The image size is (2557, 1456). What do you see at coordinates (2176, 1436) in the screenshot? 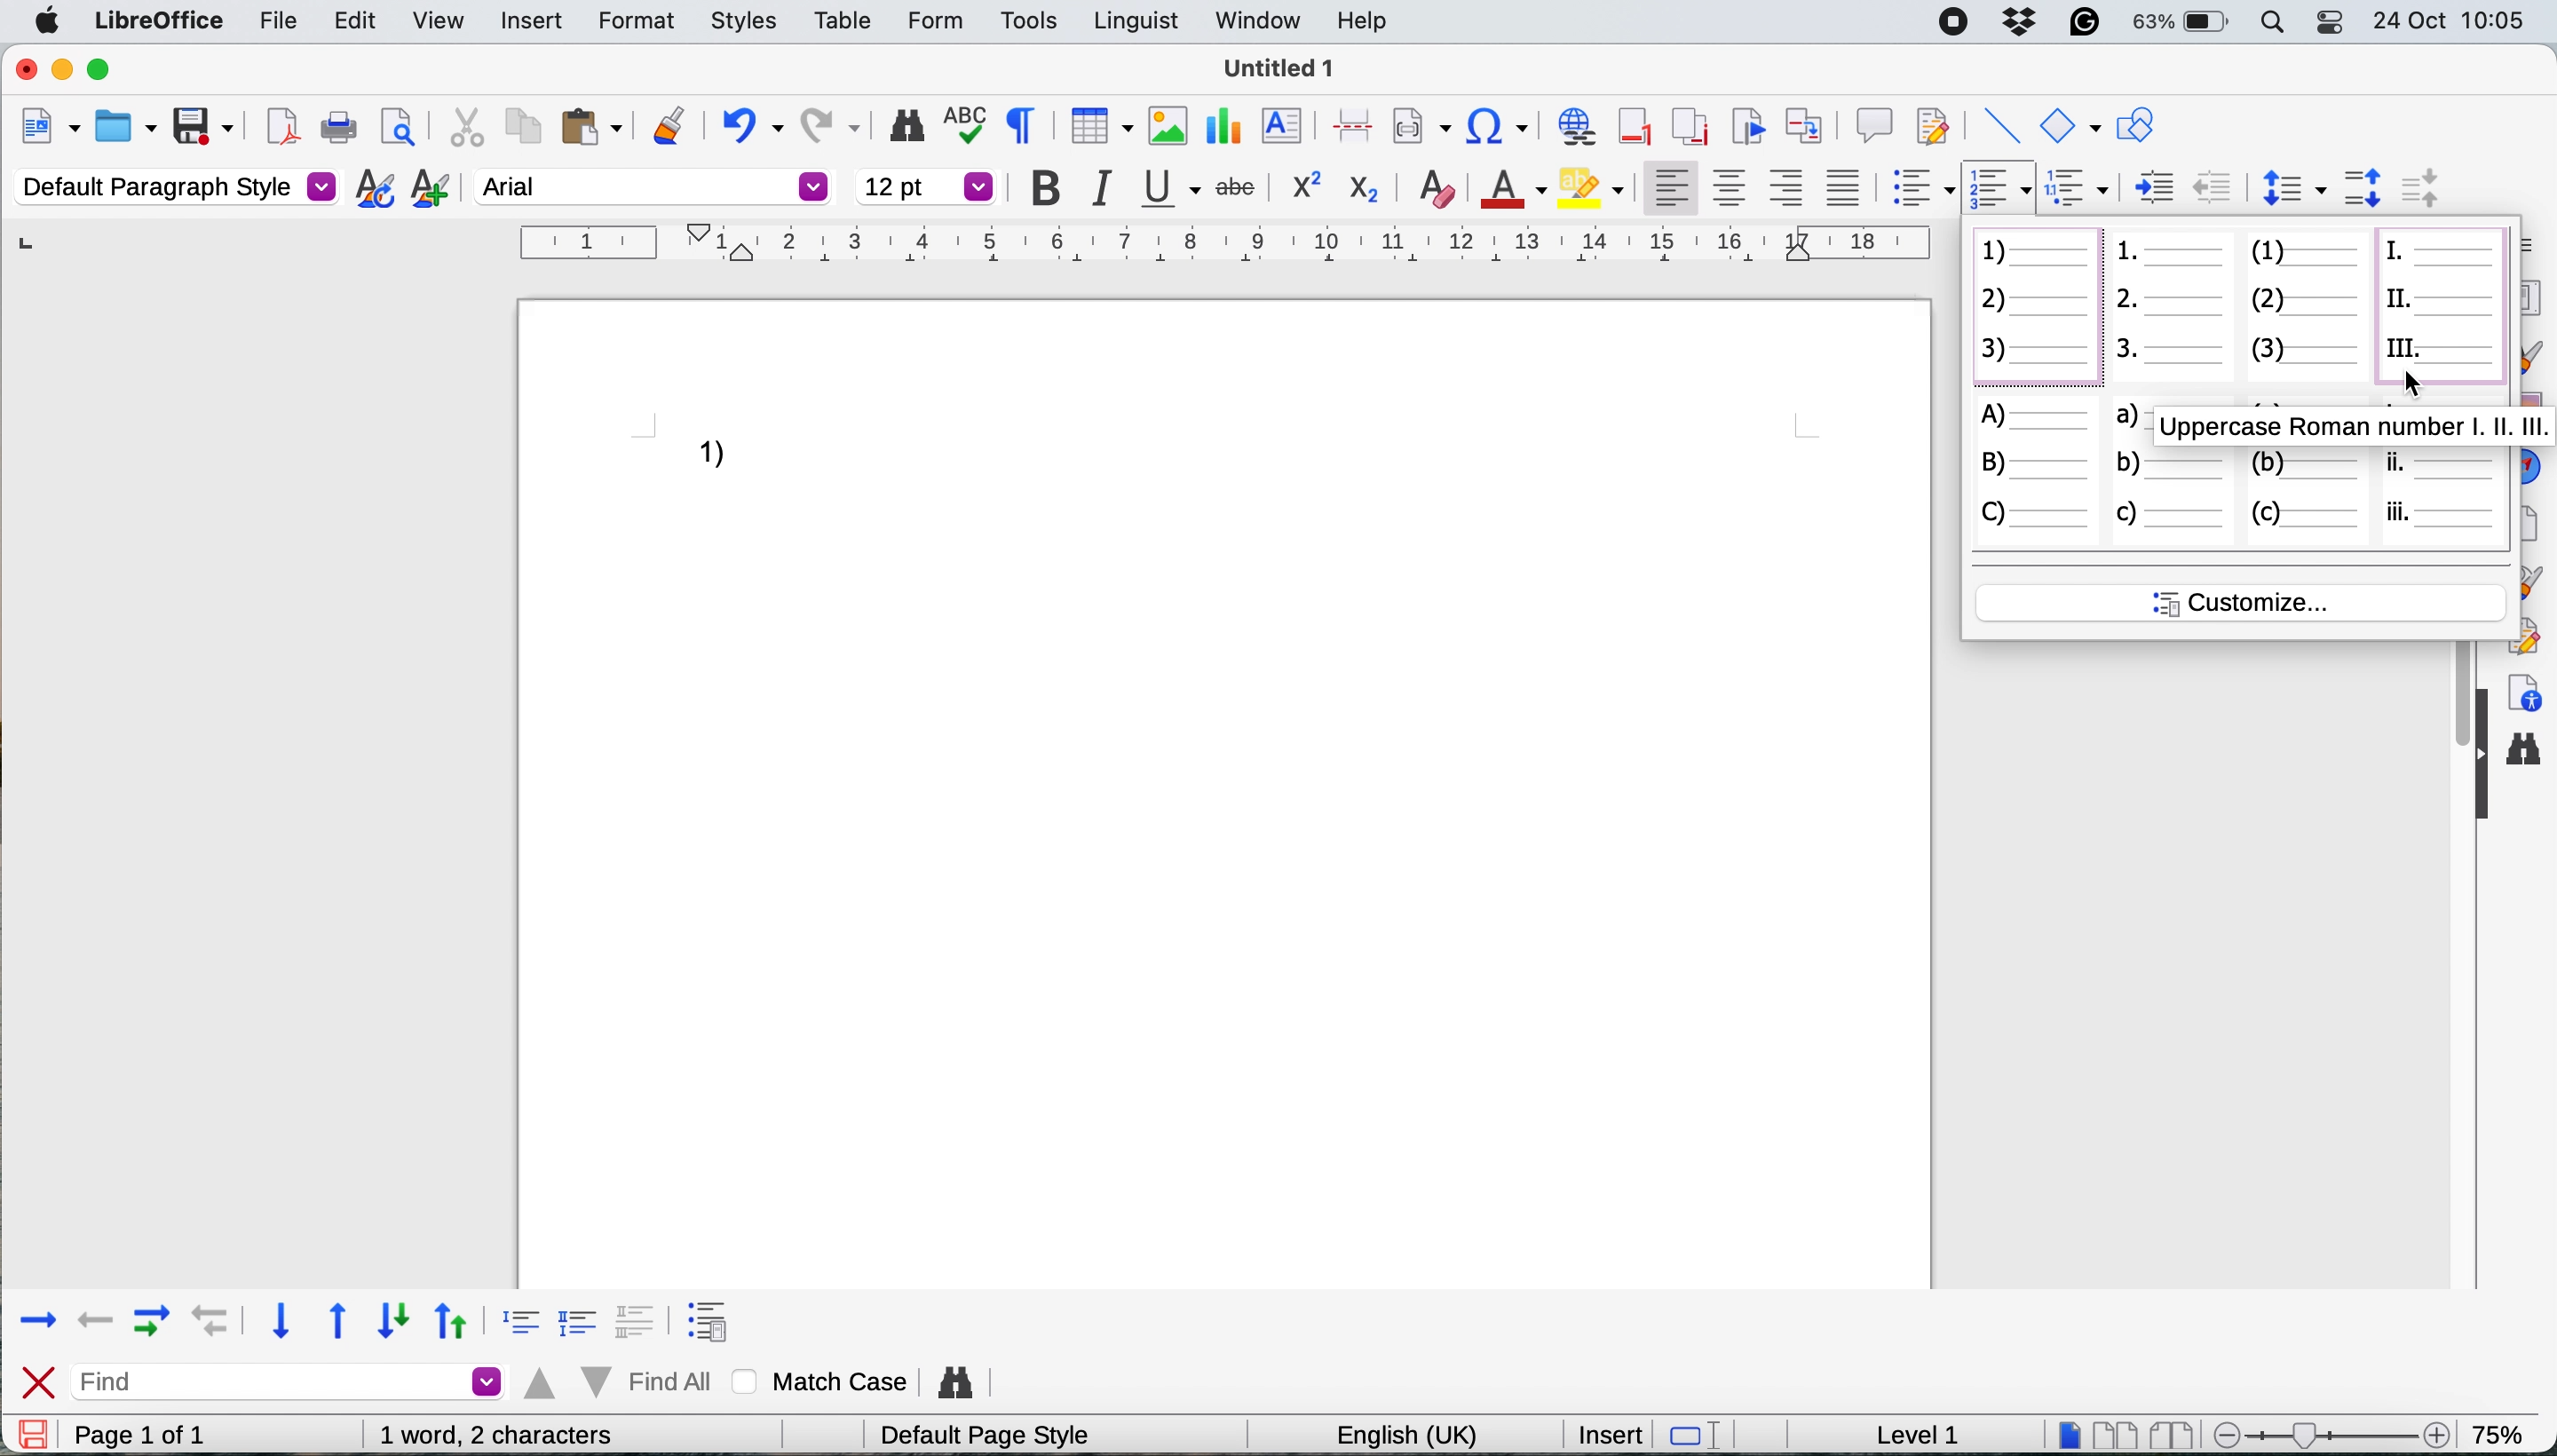
I see `book view` at bounding box center [2176, 1436].